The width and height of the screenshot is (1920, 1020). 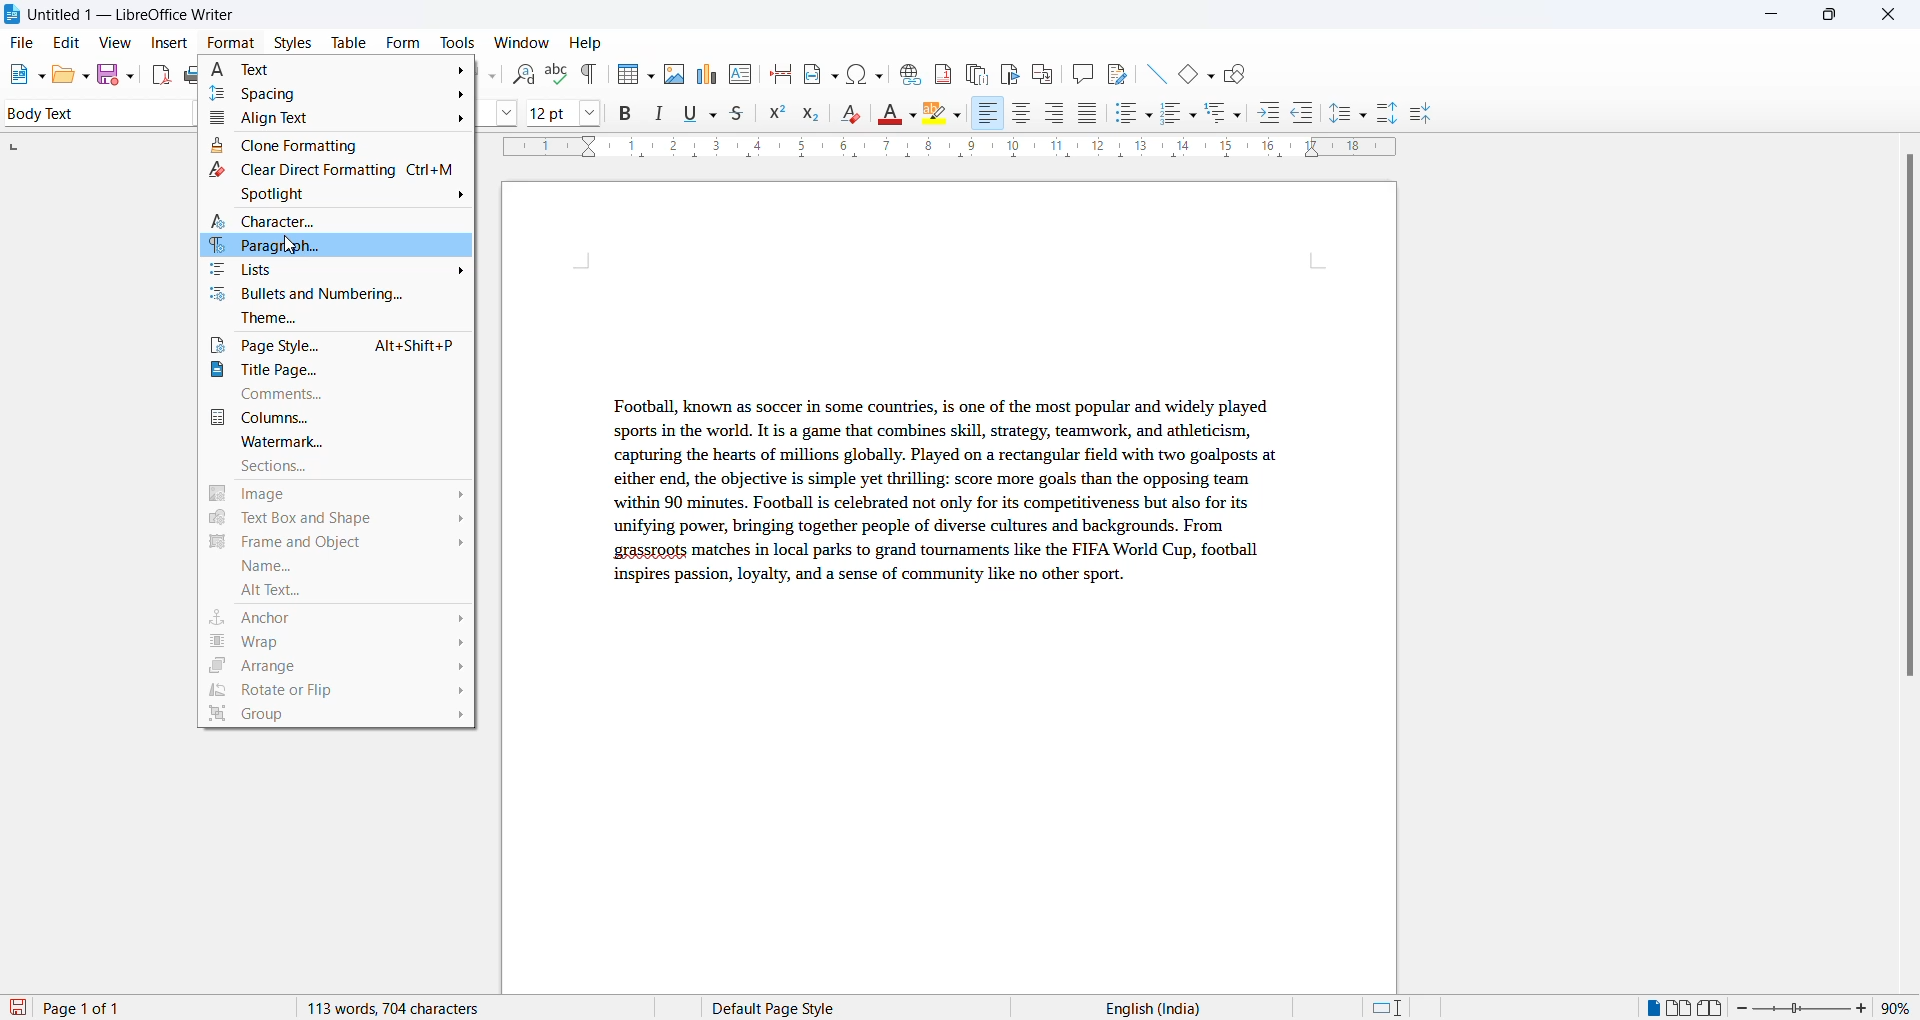 What do you see at coordinates (1388, 114) in the screenshot?
I see `increase paragraph` at bounding box center [1388, 114].